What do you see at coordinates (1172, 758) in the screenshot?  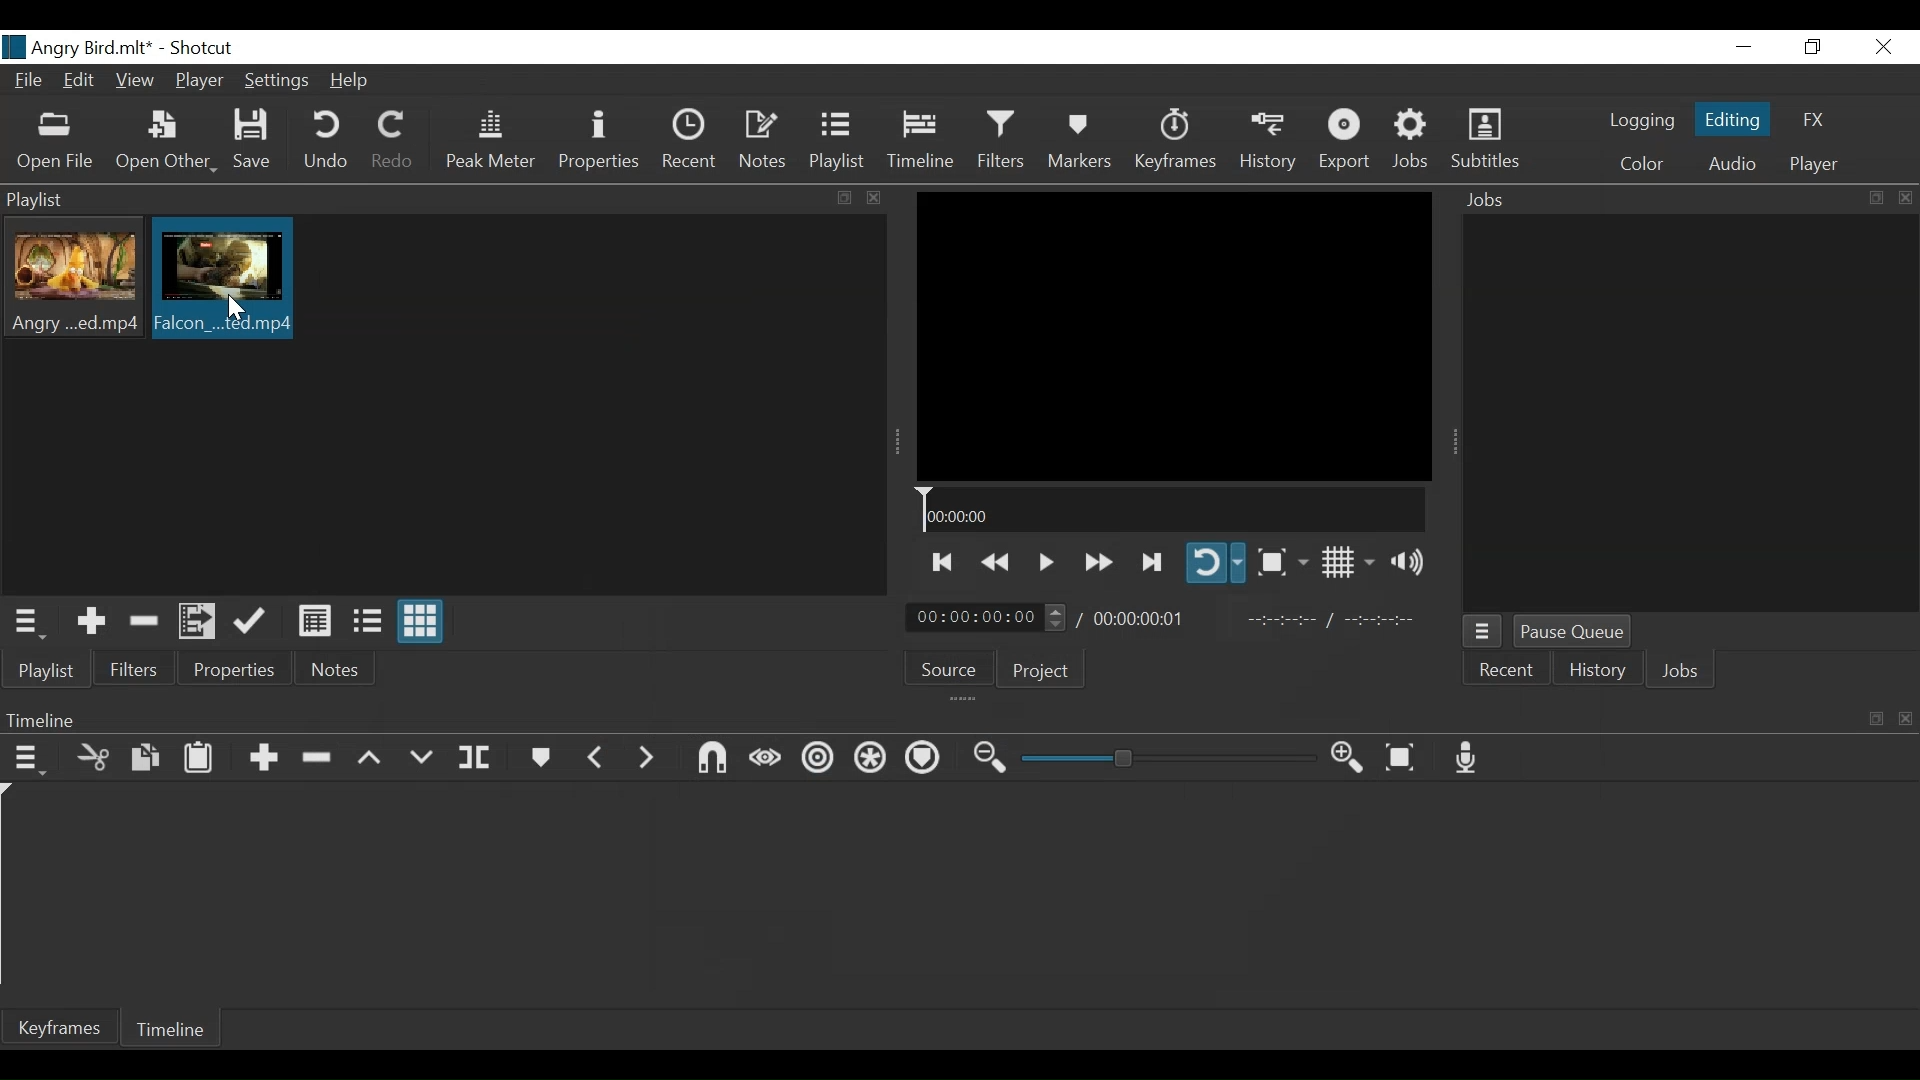 I see `Zoom slider` at bounding box center [1172, 758].